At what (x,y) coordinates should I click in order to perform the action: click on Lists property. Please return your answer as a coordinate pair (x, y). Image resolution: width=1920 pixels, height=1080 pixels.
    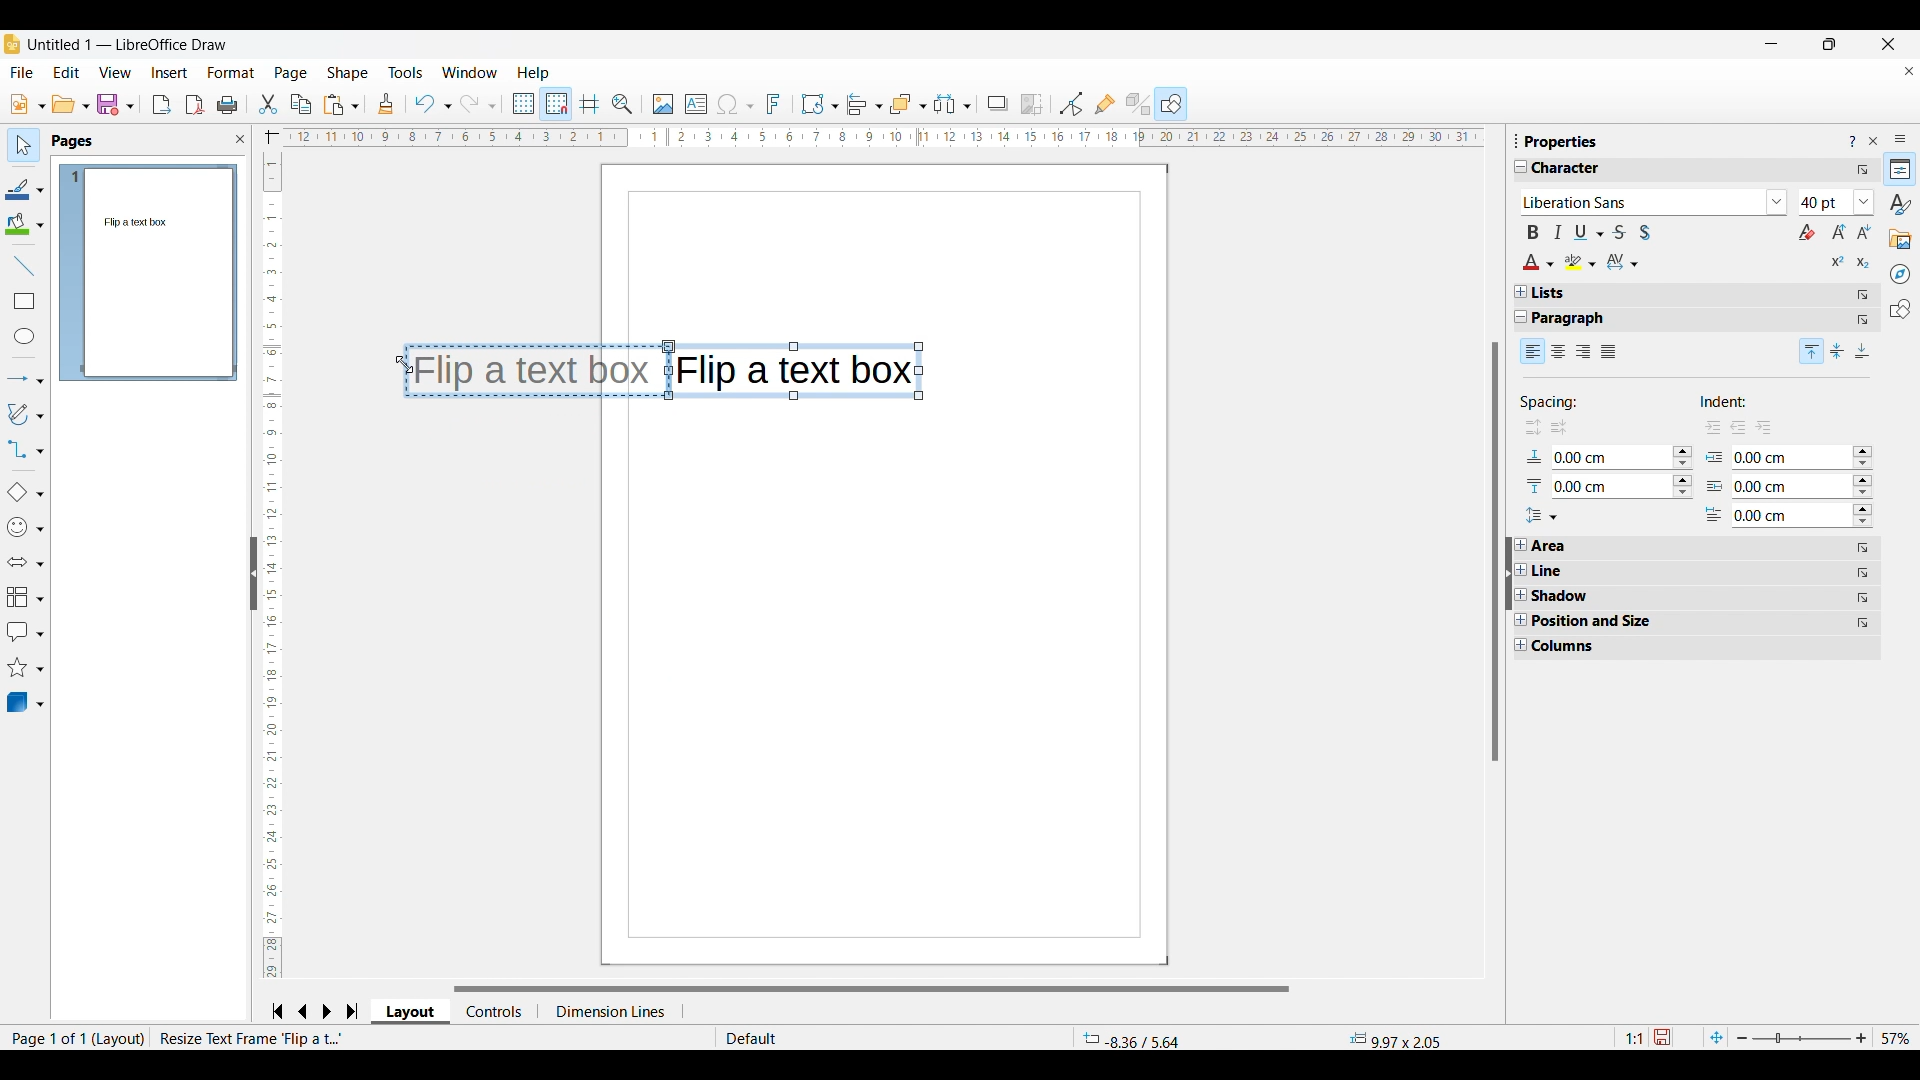
    Looking at the image, I should click on (1549, 293).